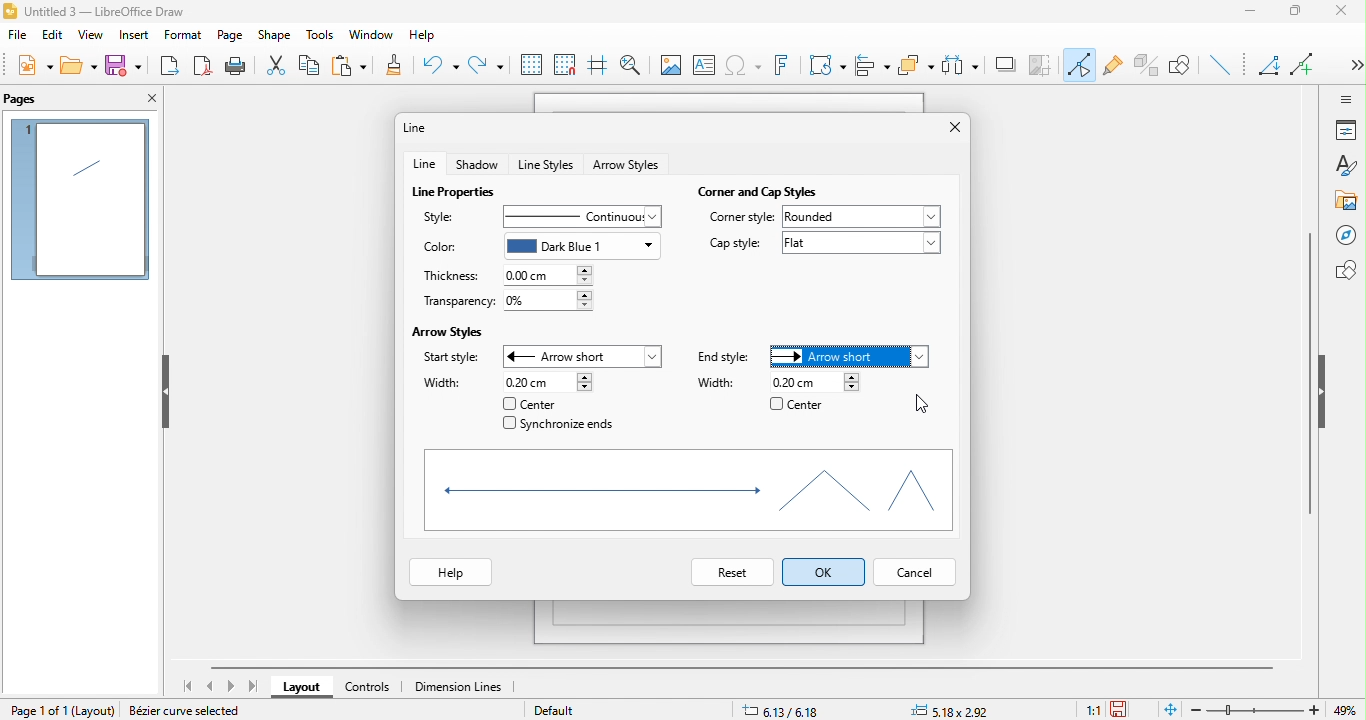  I want to click on close, so click(1347, 15).